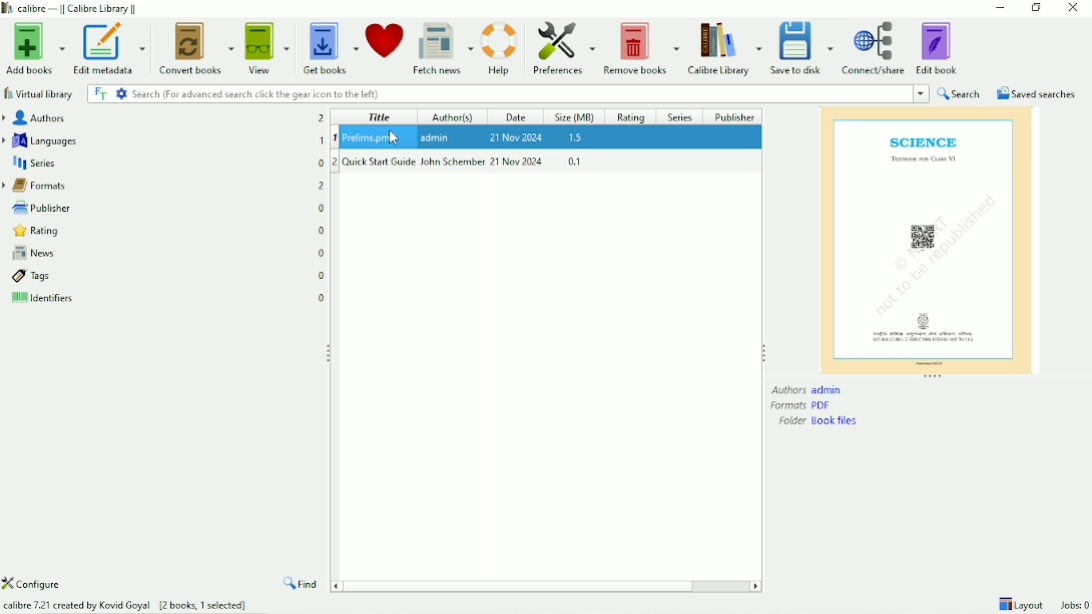  Describe the element at coordinates (577, 117) in the screenshot. I see `Size` at that location.